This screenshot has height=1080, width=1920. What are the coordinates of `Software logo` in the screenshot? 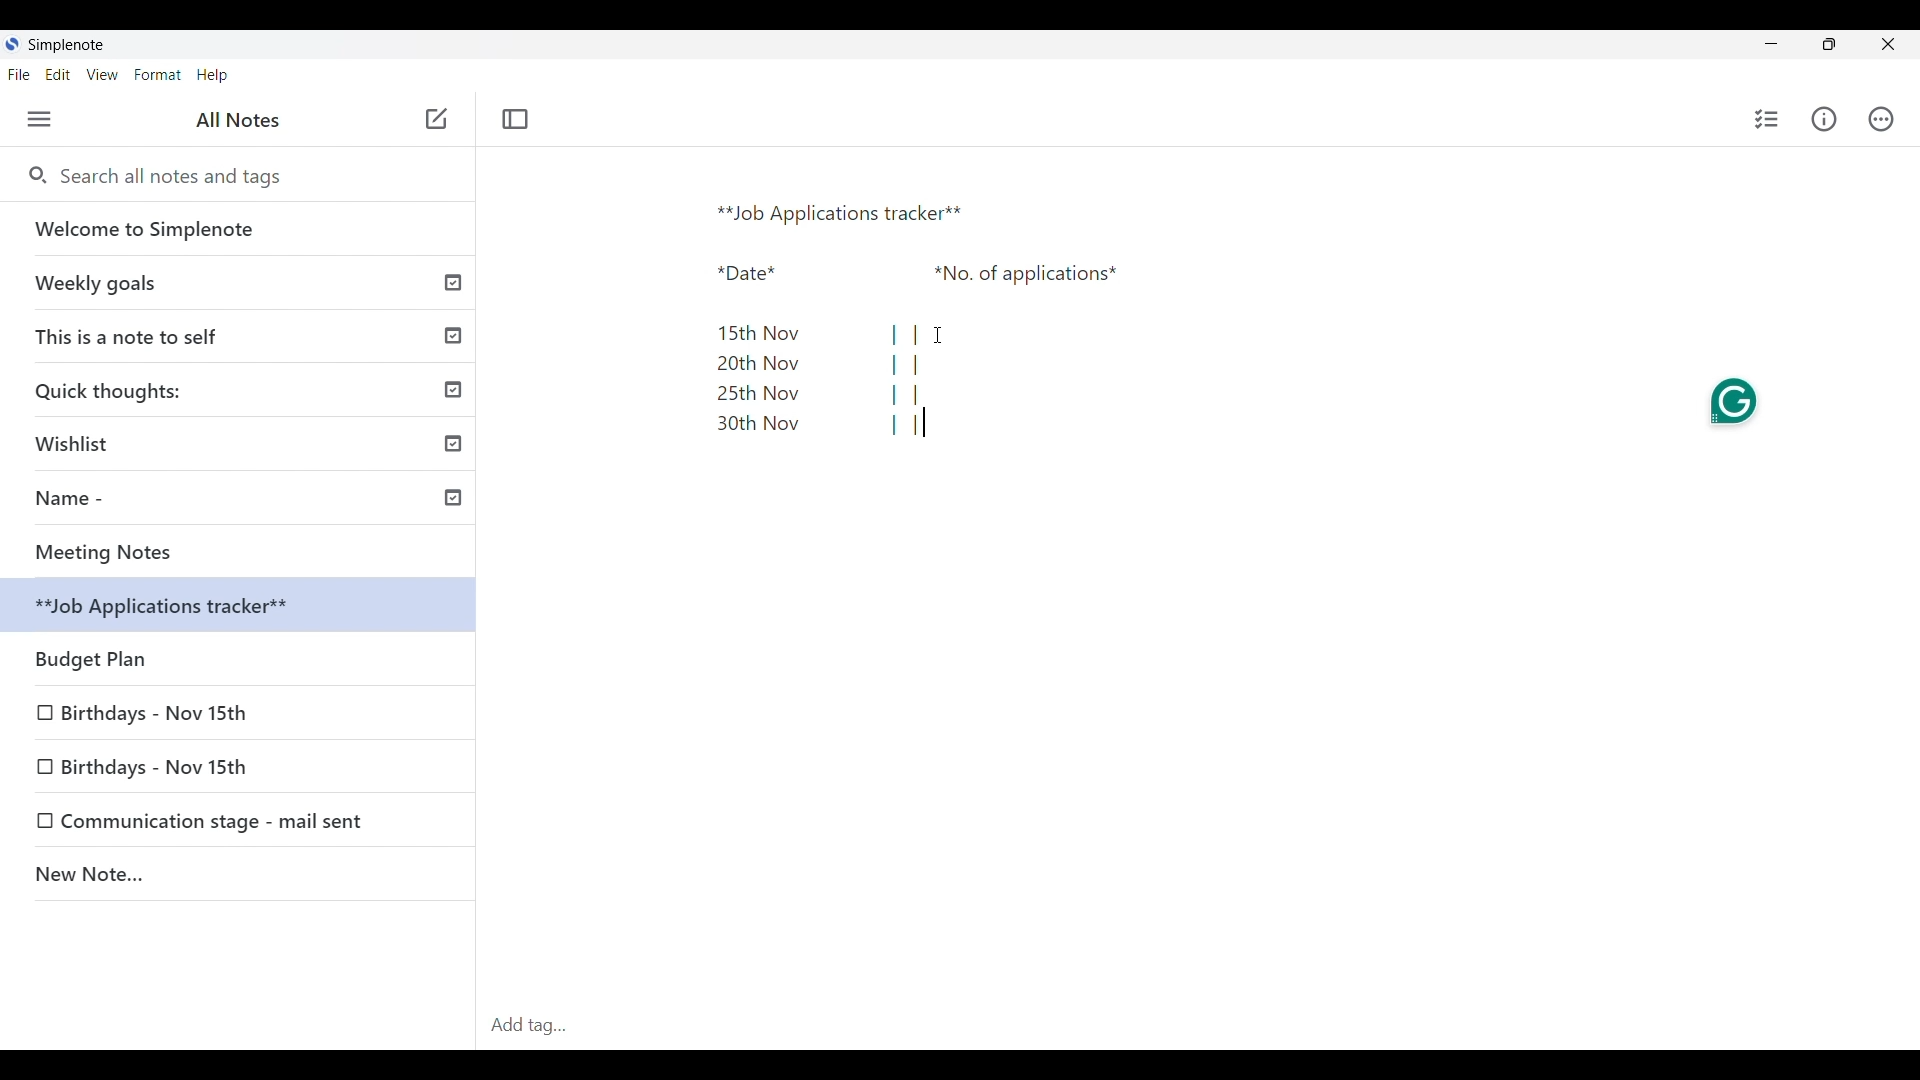 It's located at (11, 44).